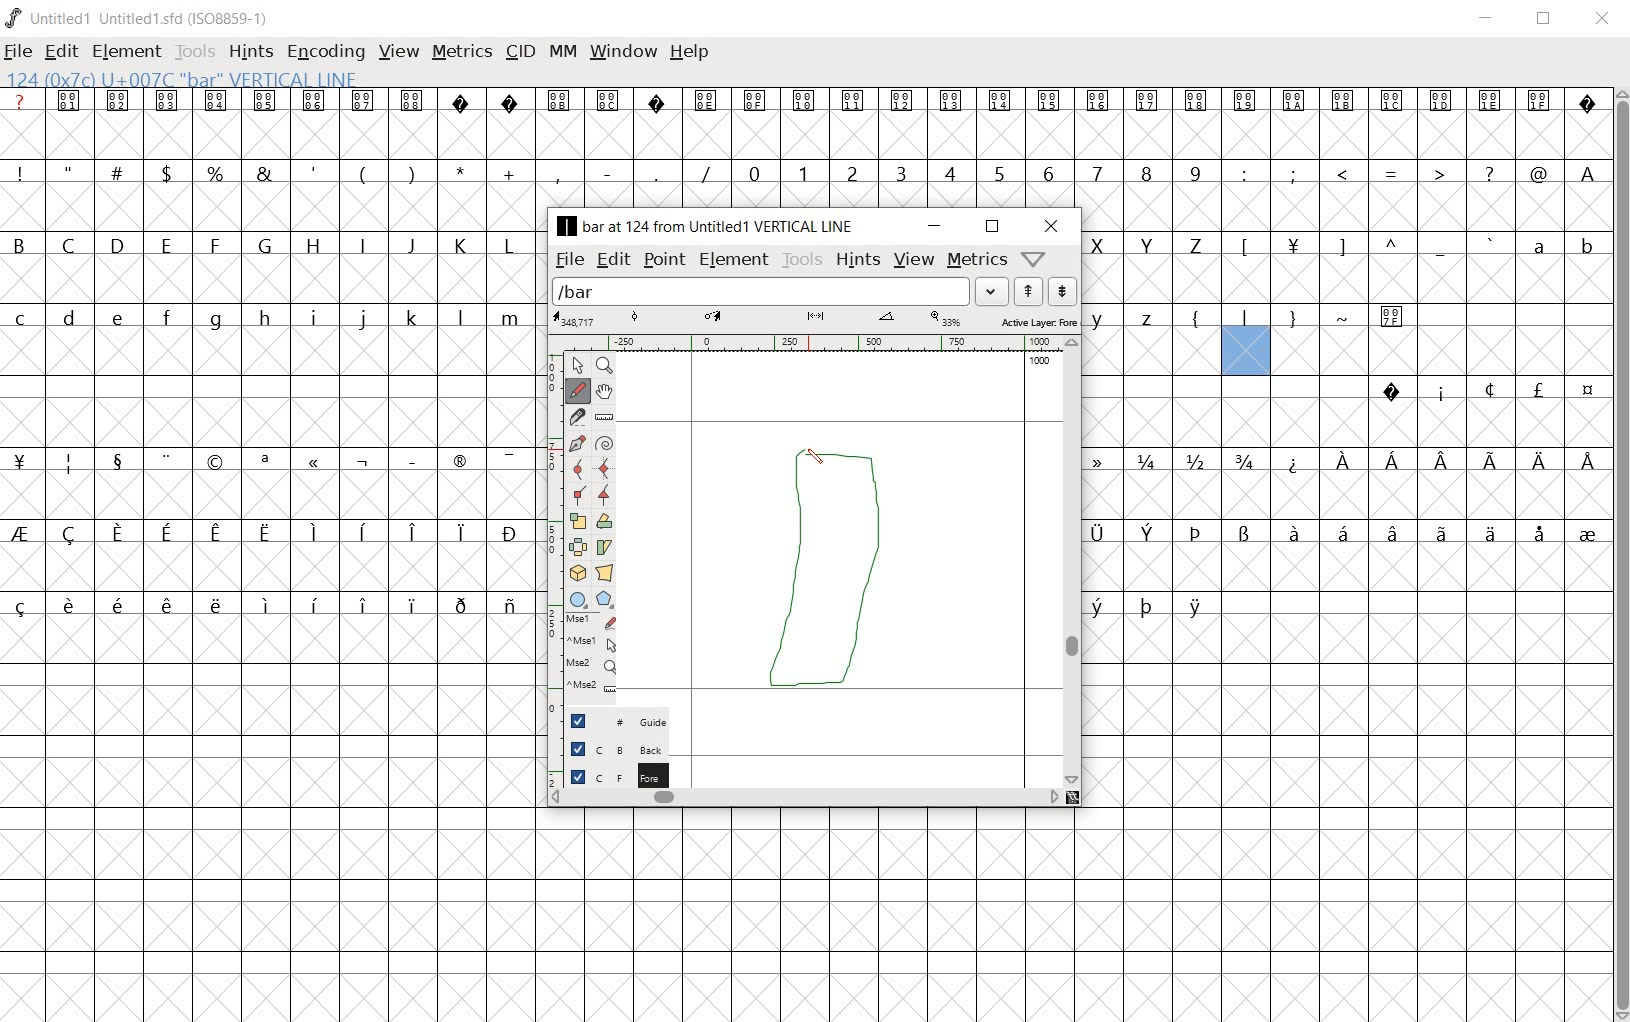  What do you see at coordinates (587, 619) in the screenshot?
I see `mse1` at bounding box center [587, 619].